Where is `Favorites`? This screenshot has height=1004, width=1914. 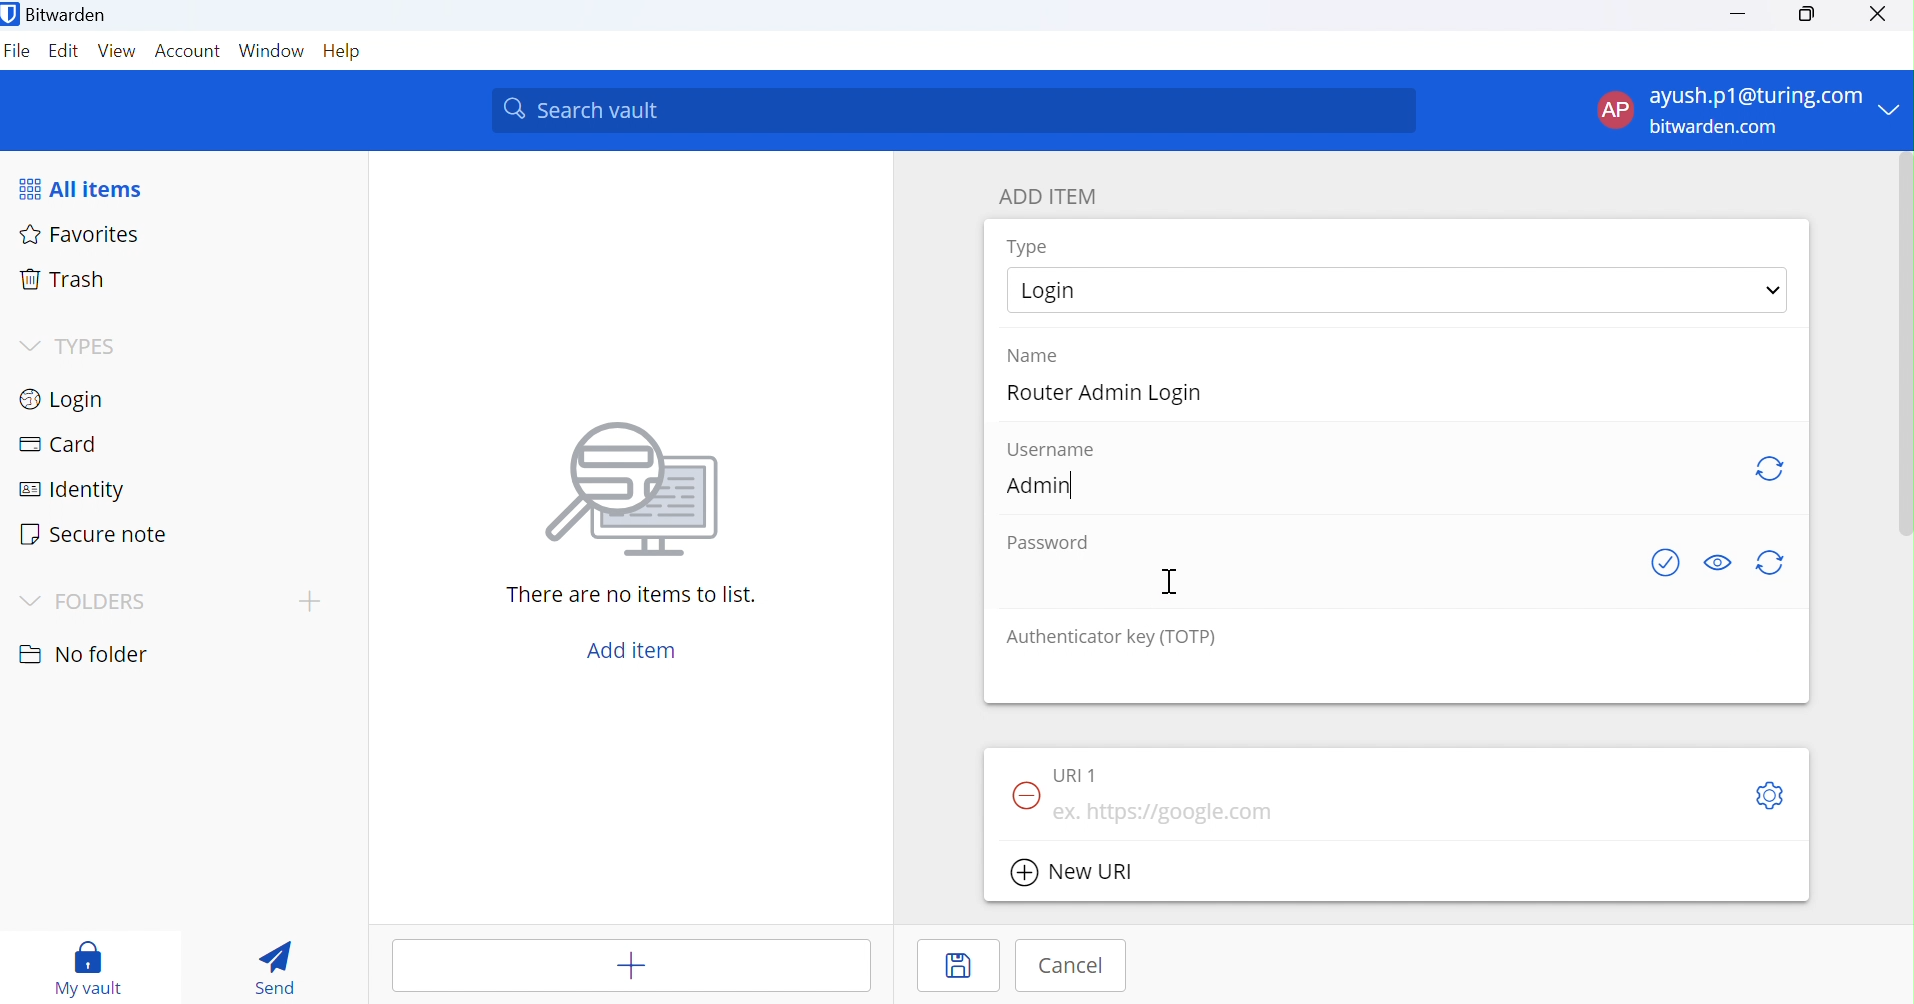 Favorites is located at coordinates (82, 233).